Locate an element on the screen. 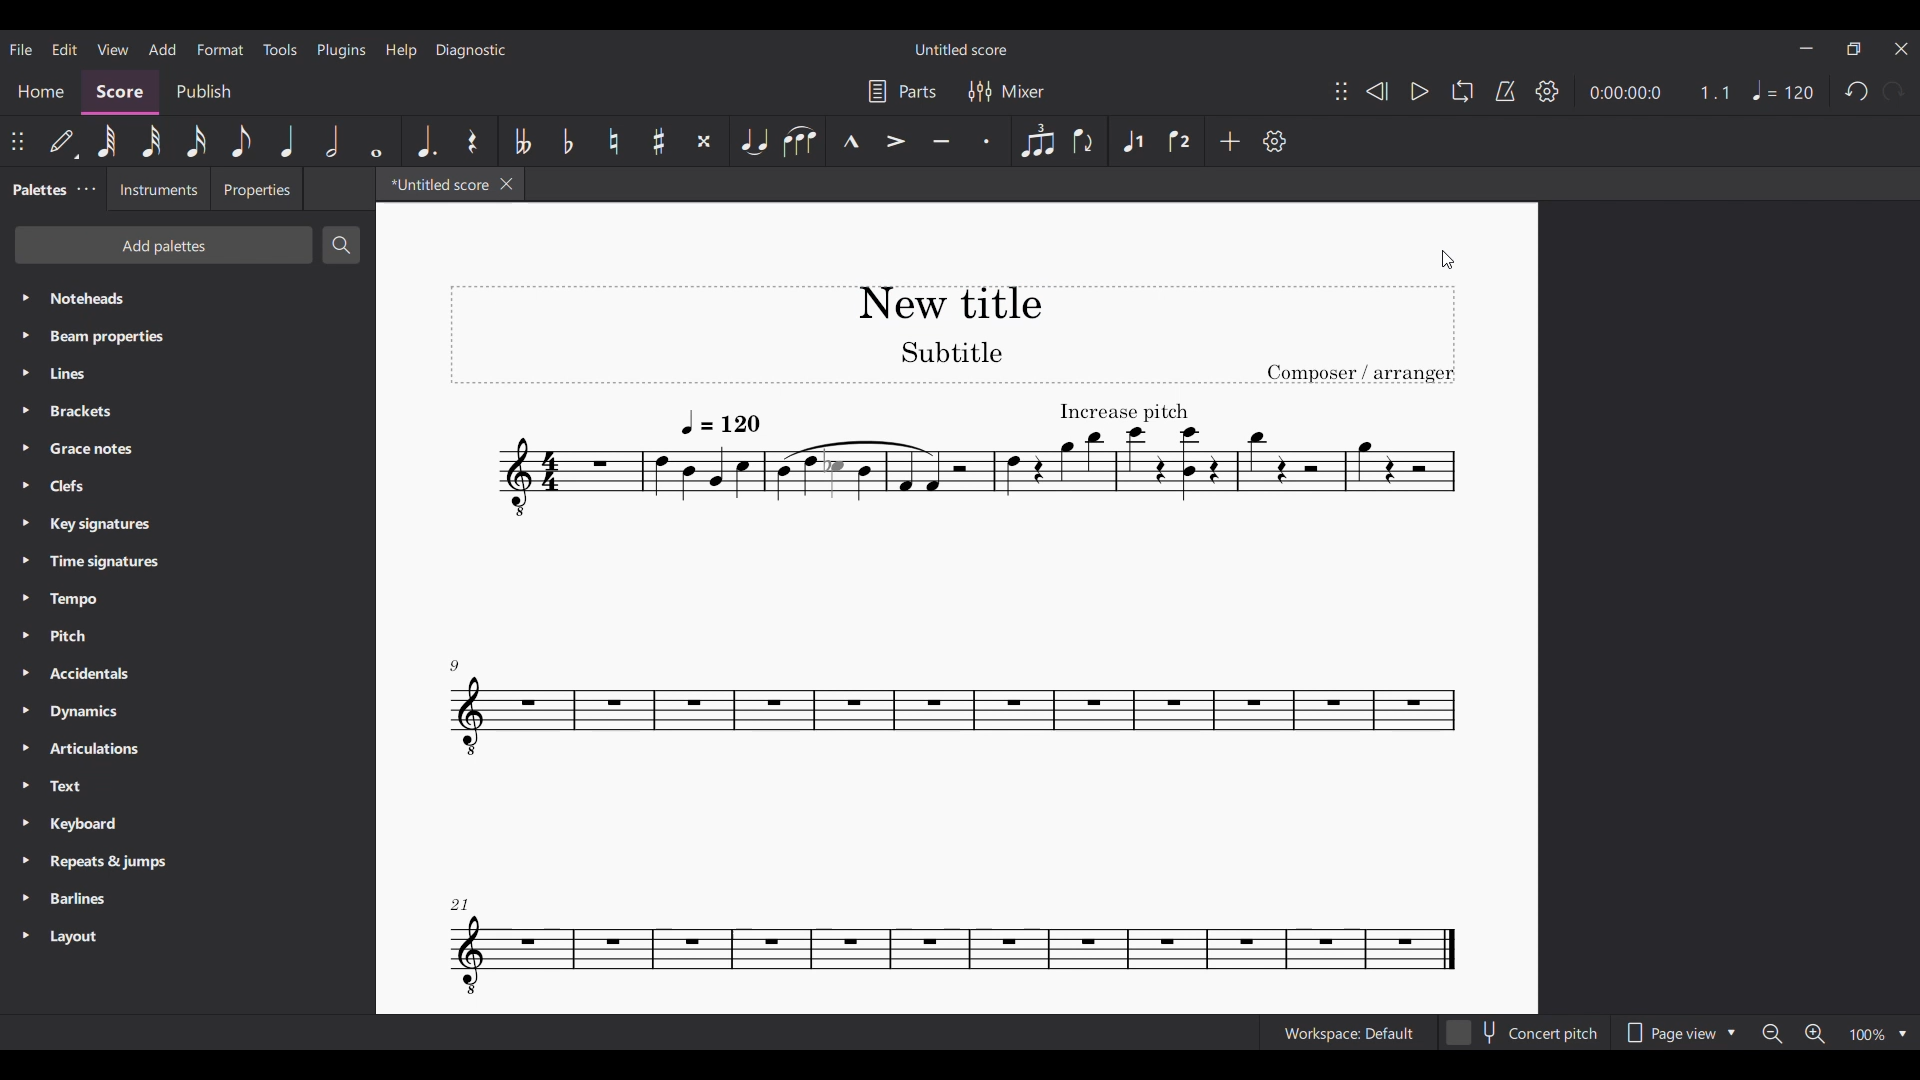  Tempo is located at coordinates (1784, 90).